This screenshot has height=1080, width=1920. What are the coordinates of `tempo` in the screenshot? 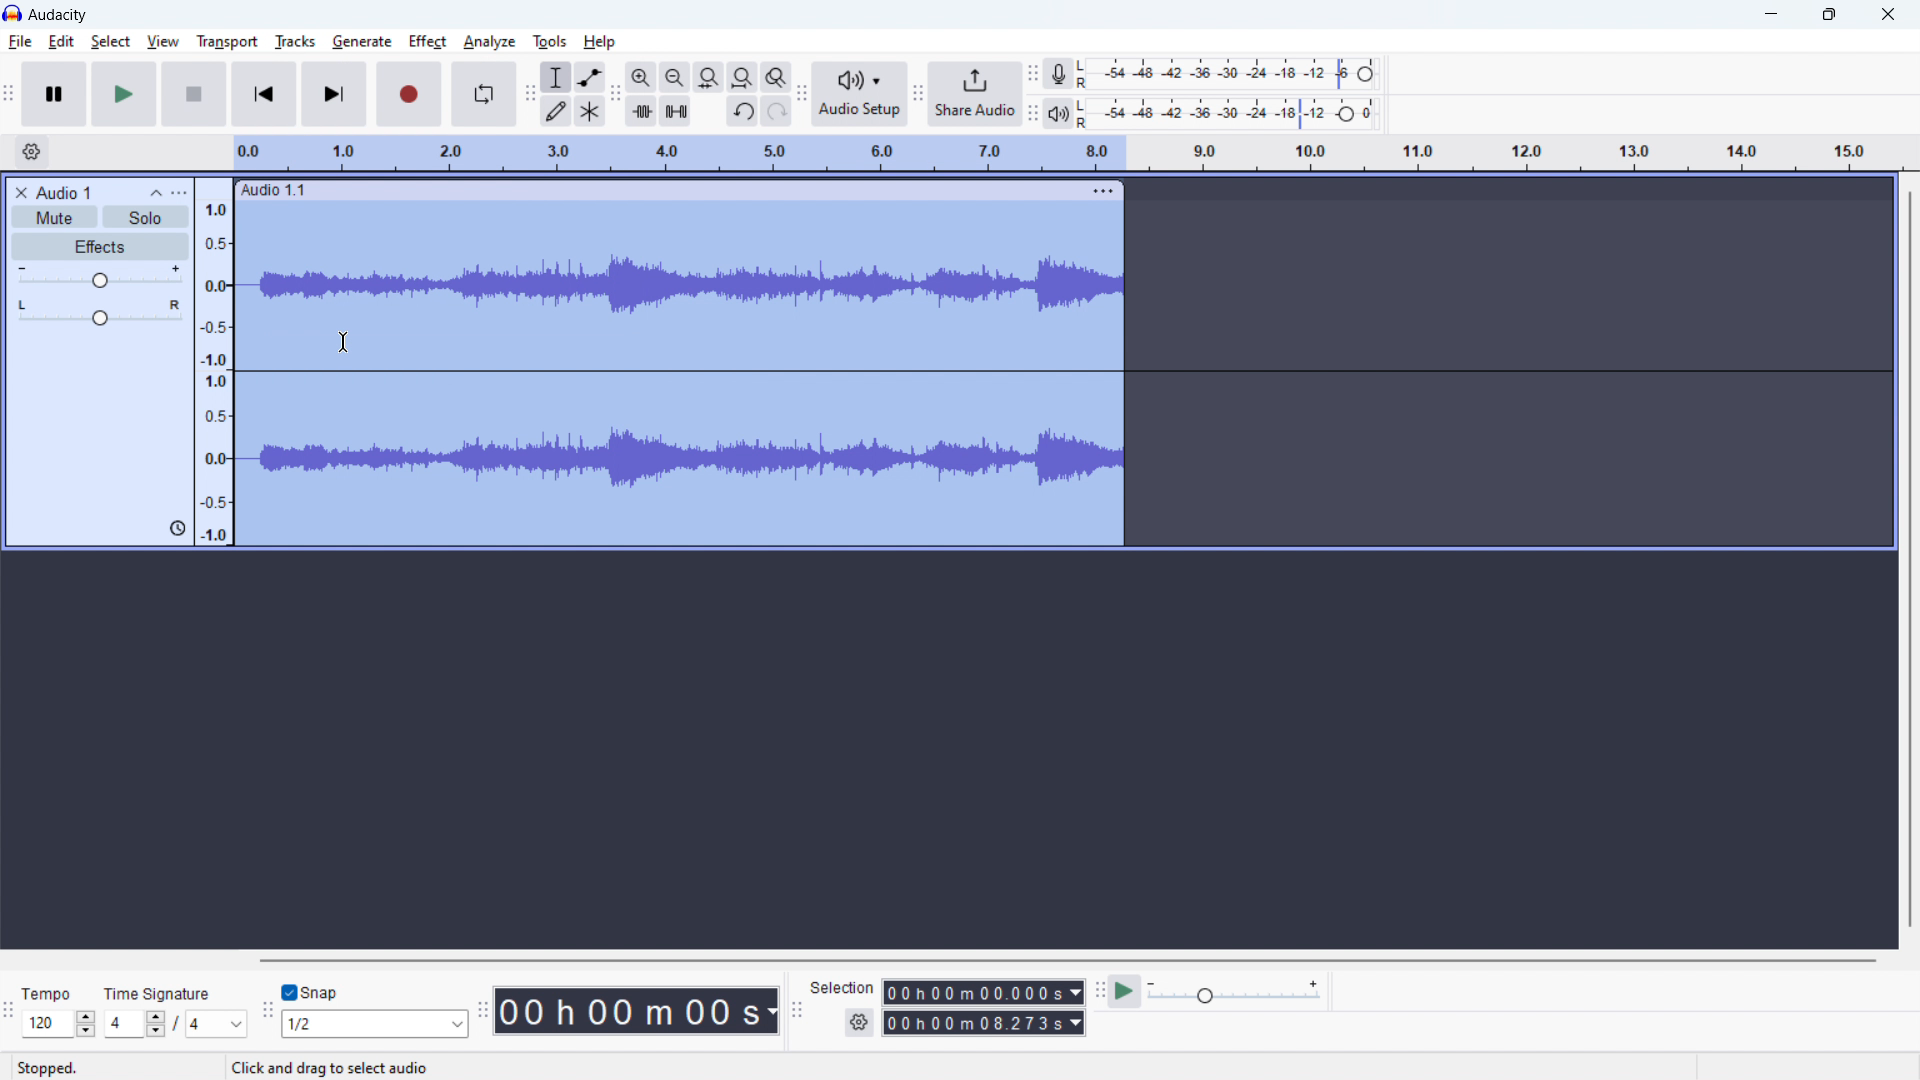 It's located at (58, 1023).